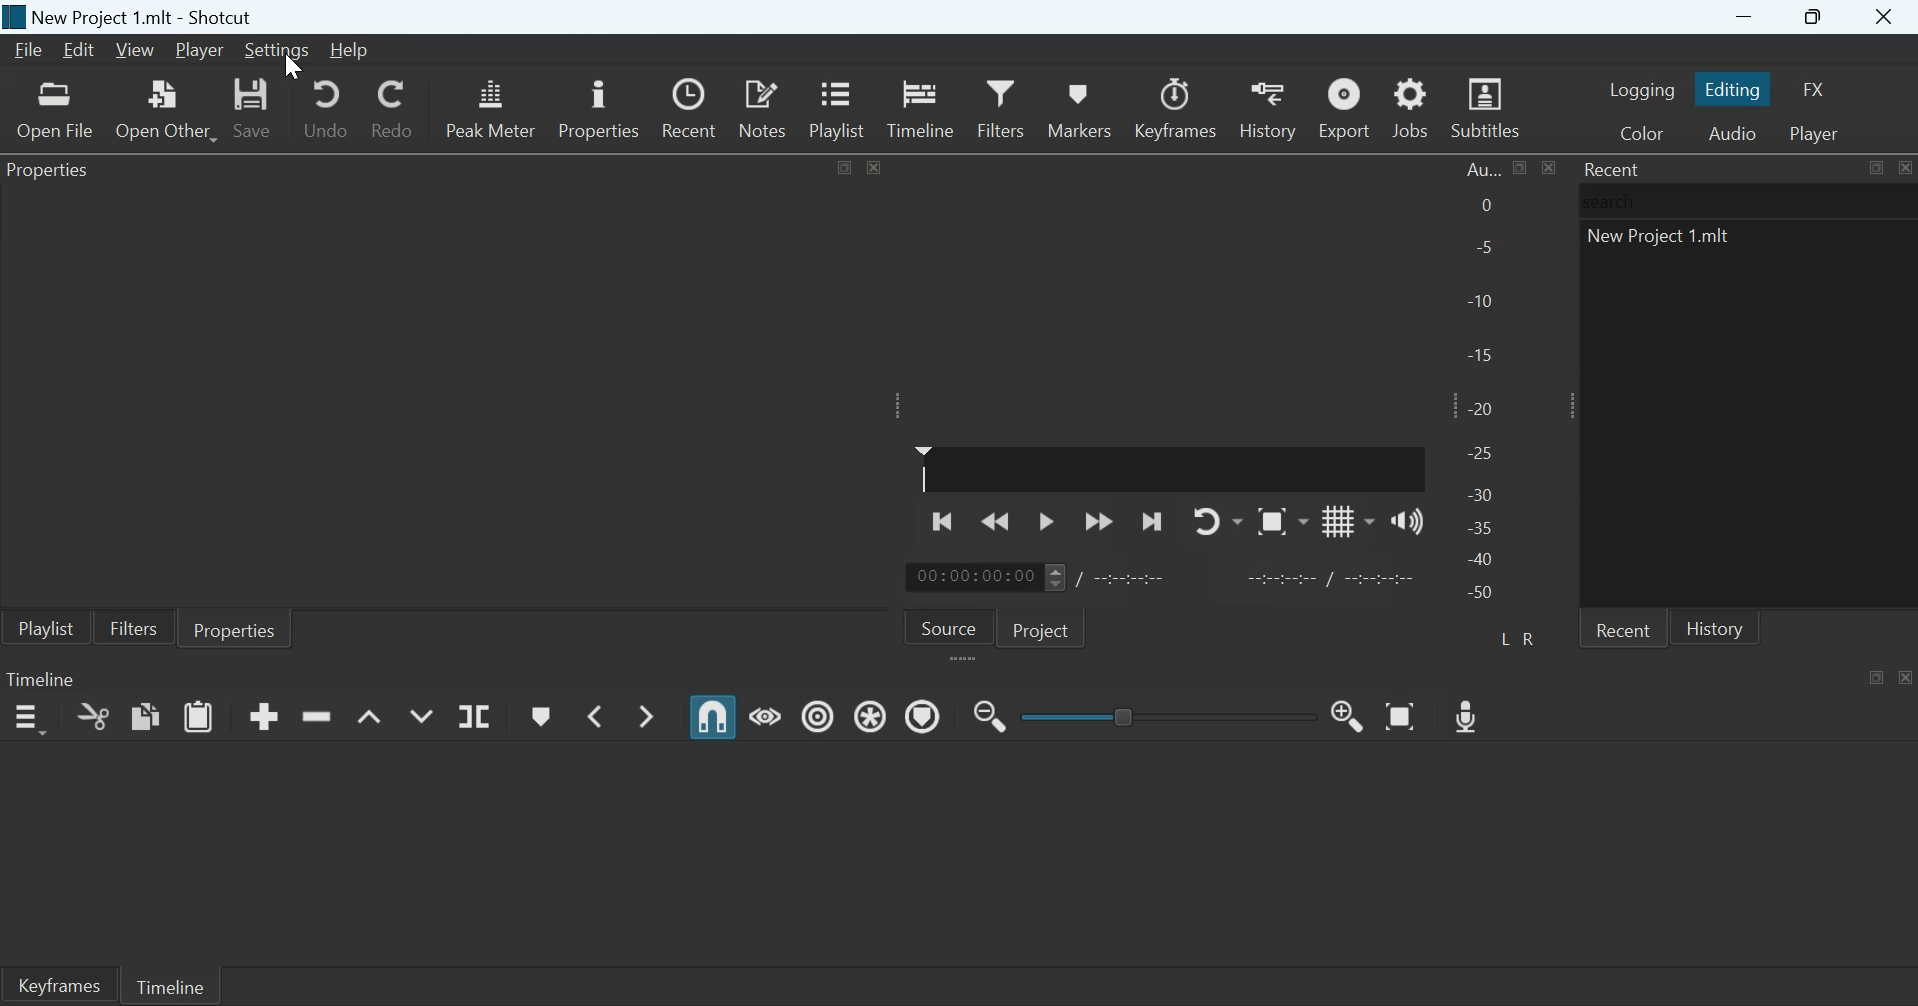 The width and height of the screenshot is (1918, 1006). I want to click on Play quickly backwards, so click(997, 520).